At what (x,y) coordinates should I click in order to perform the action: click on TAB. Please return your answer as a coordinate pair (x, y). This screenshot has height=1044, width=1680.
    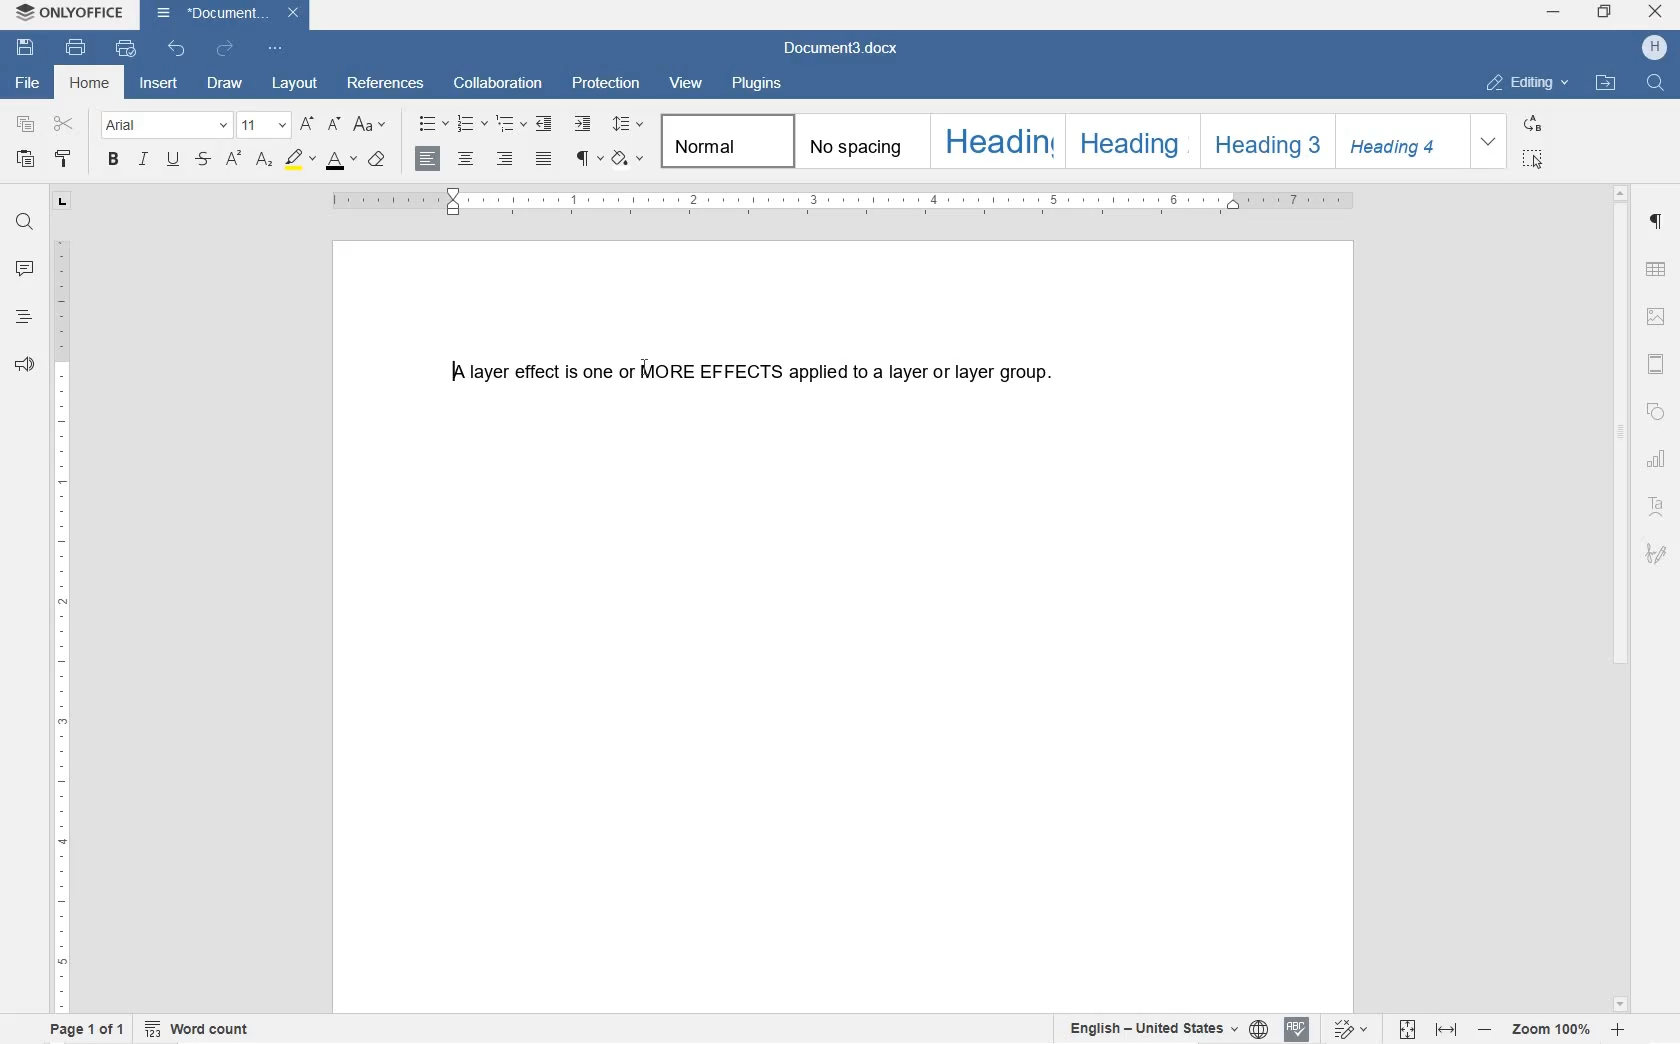
    Looking at the image, I should click on (61, 201).